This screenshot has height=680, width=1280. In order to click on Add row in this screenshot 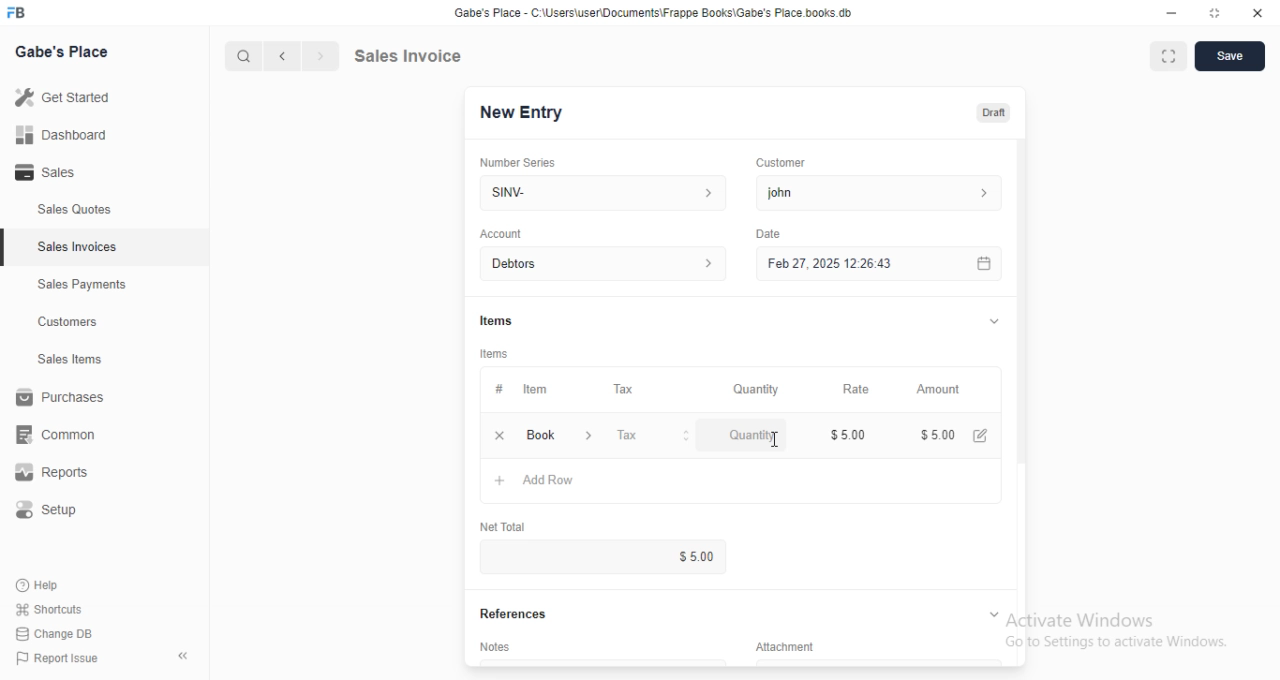, I will do `click(533, 480)`.